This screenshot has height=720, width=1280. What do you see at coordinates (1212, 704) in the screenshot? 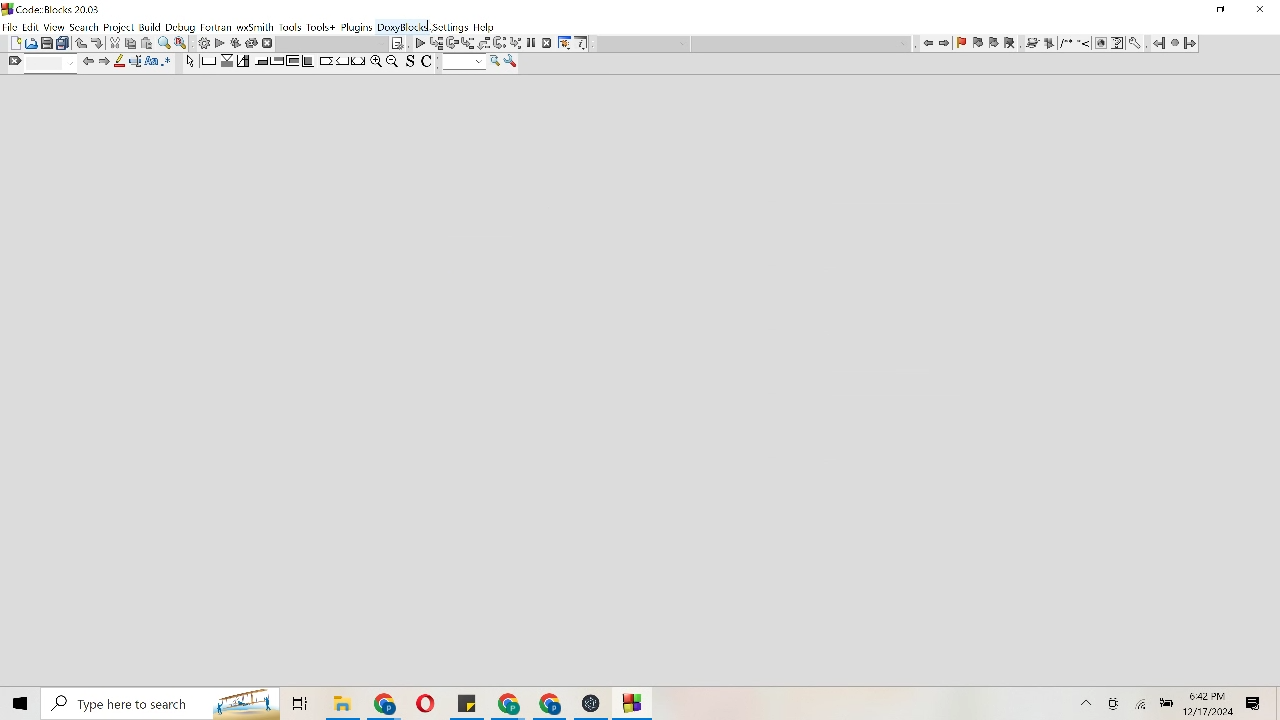
I see `Time and date` at bounding box center [1212, 704].